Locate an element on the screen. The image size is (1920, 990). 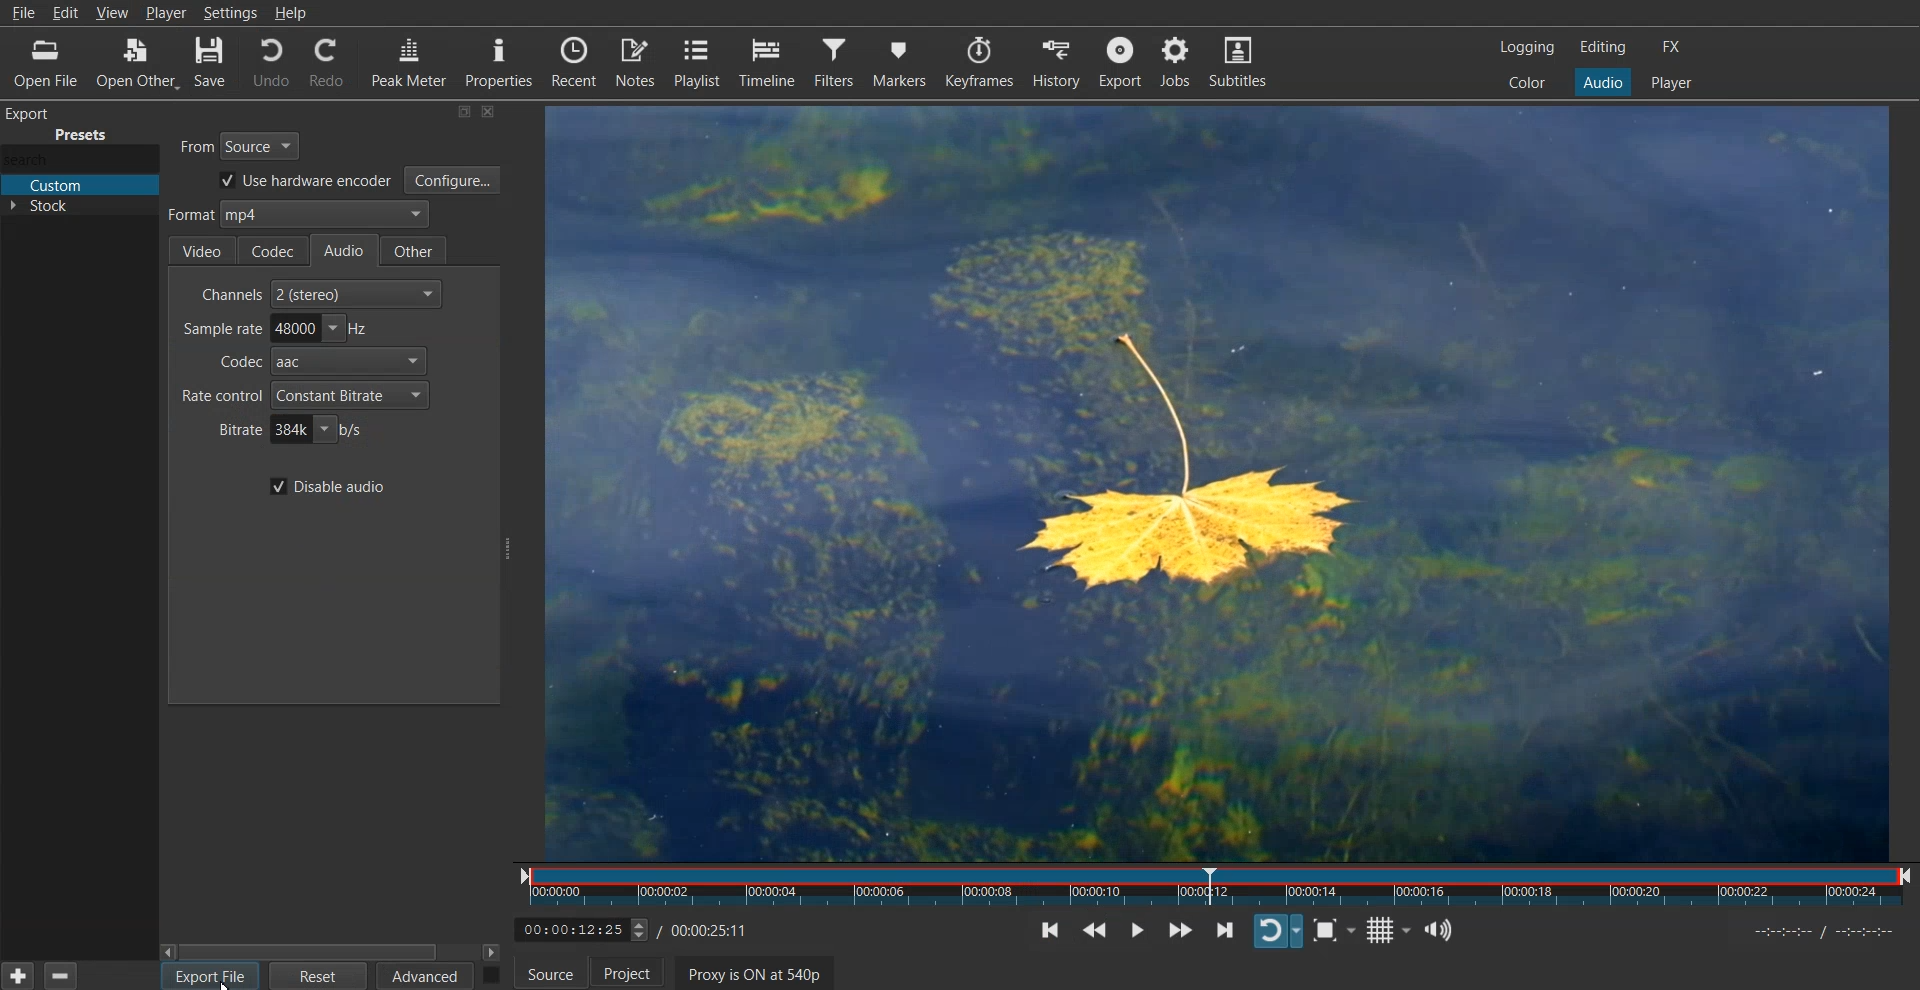
Drag handle is located at coordinates (509, 549).